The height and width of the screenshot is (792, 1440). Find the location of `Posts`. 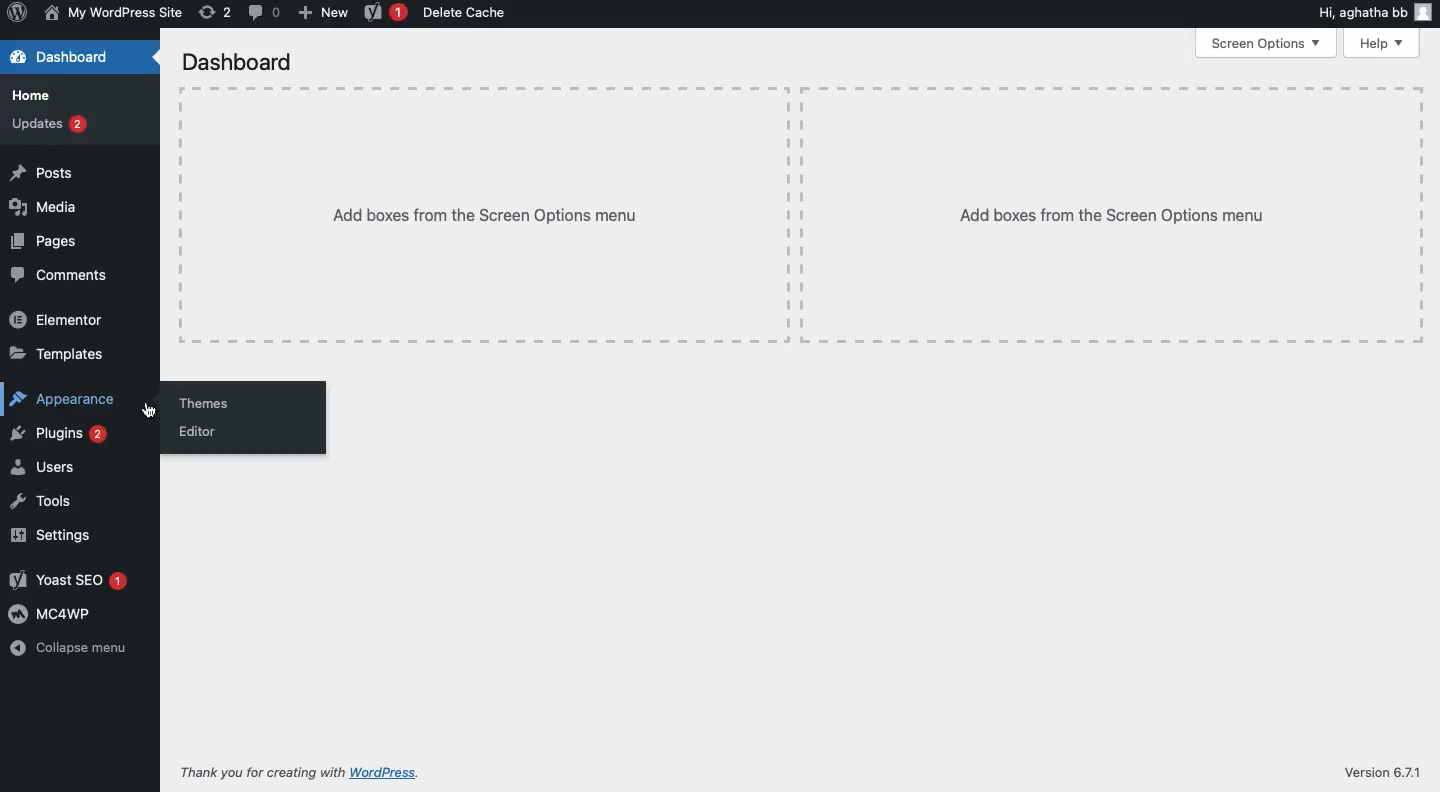

Posts is located at coordinates (43, 172).